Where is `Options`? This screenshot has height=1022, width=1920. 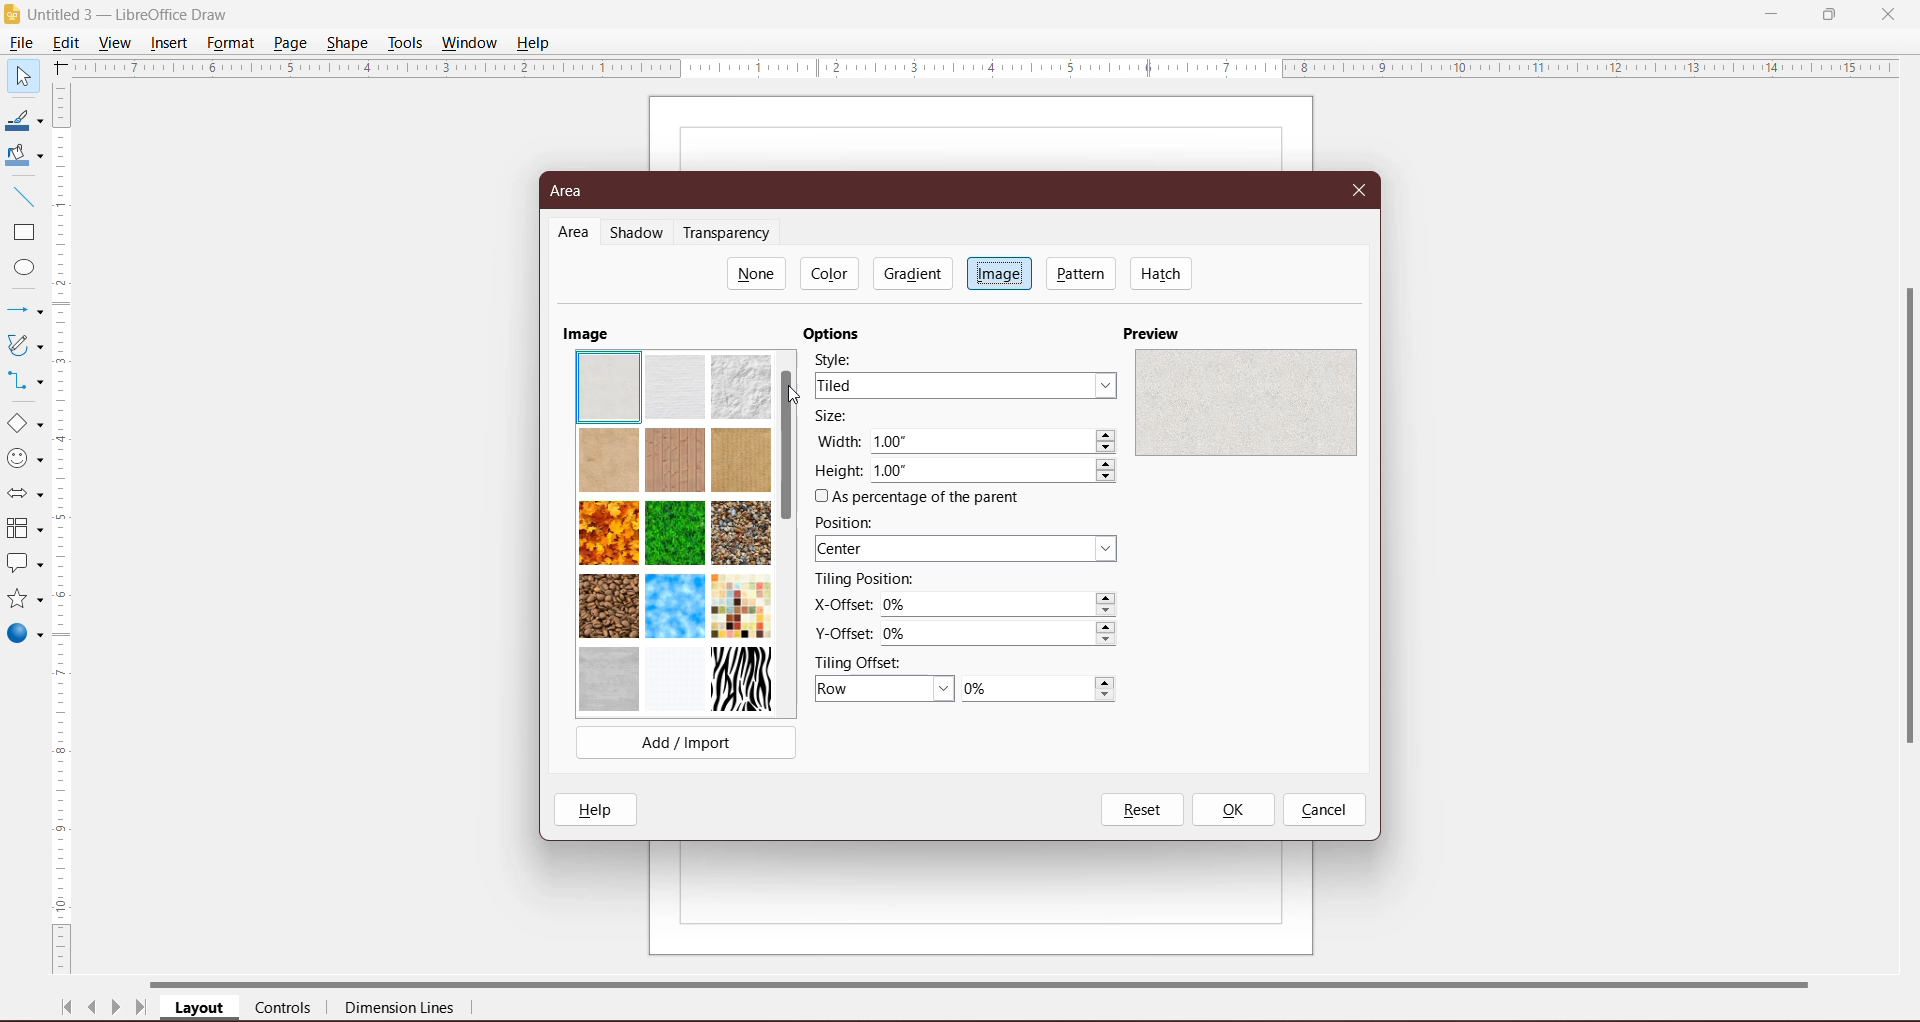
Options is located at coordinates (837, 334).